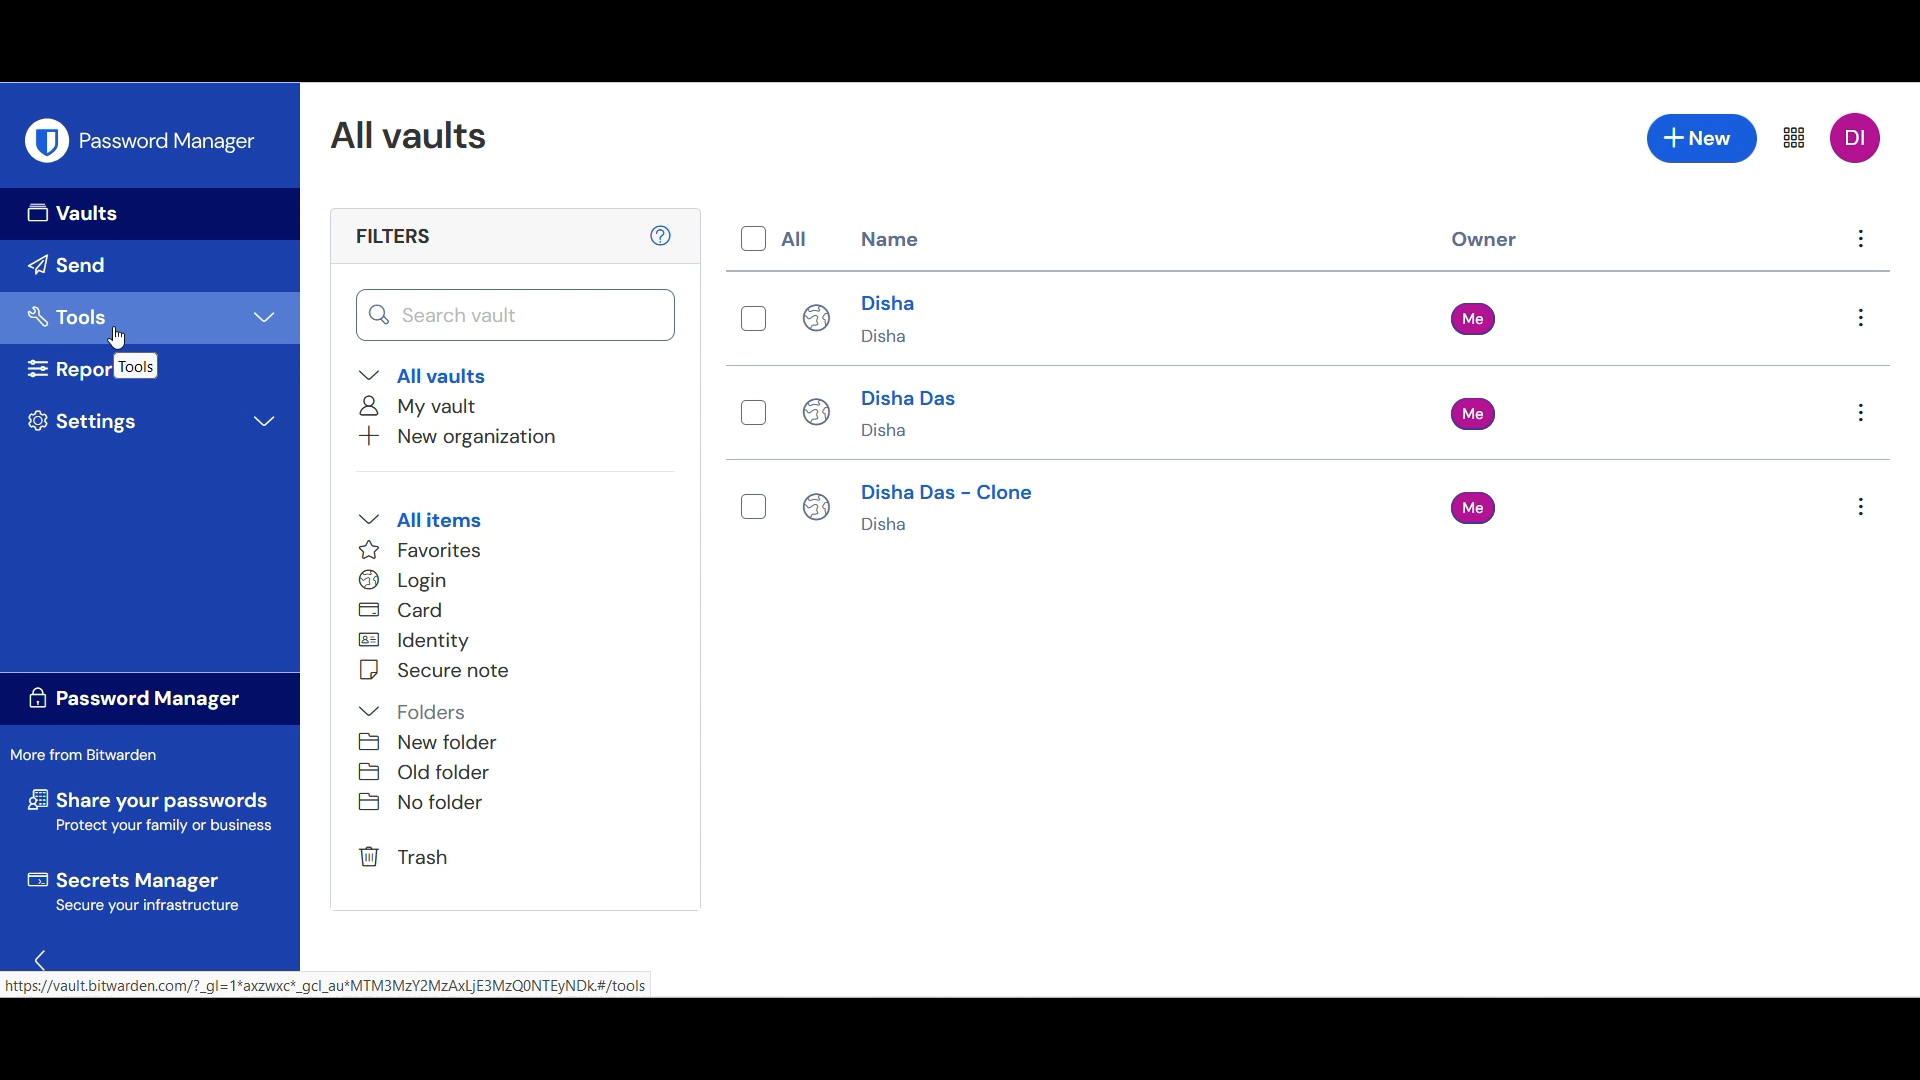 This screenshot has width=1920, height=1080. What do you see at coordinates (92, 755) in the screenshot?
I see `Section title - More from Bitwarden` at bounding box center [92, 755].